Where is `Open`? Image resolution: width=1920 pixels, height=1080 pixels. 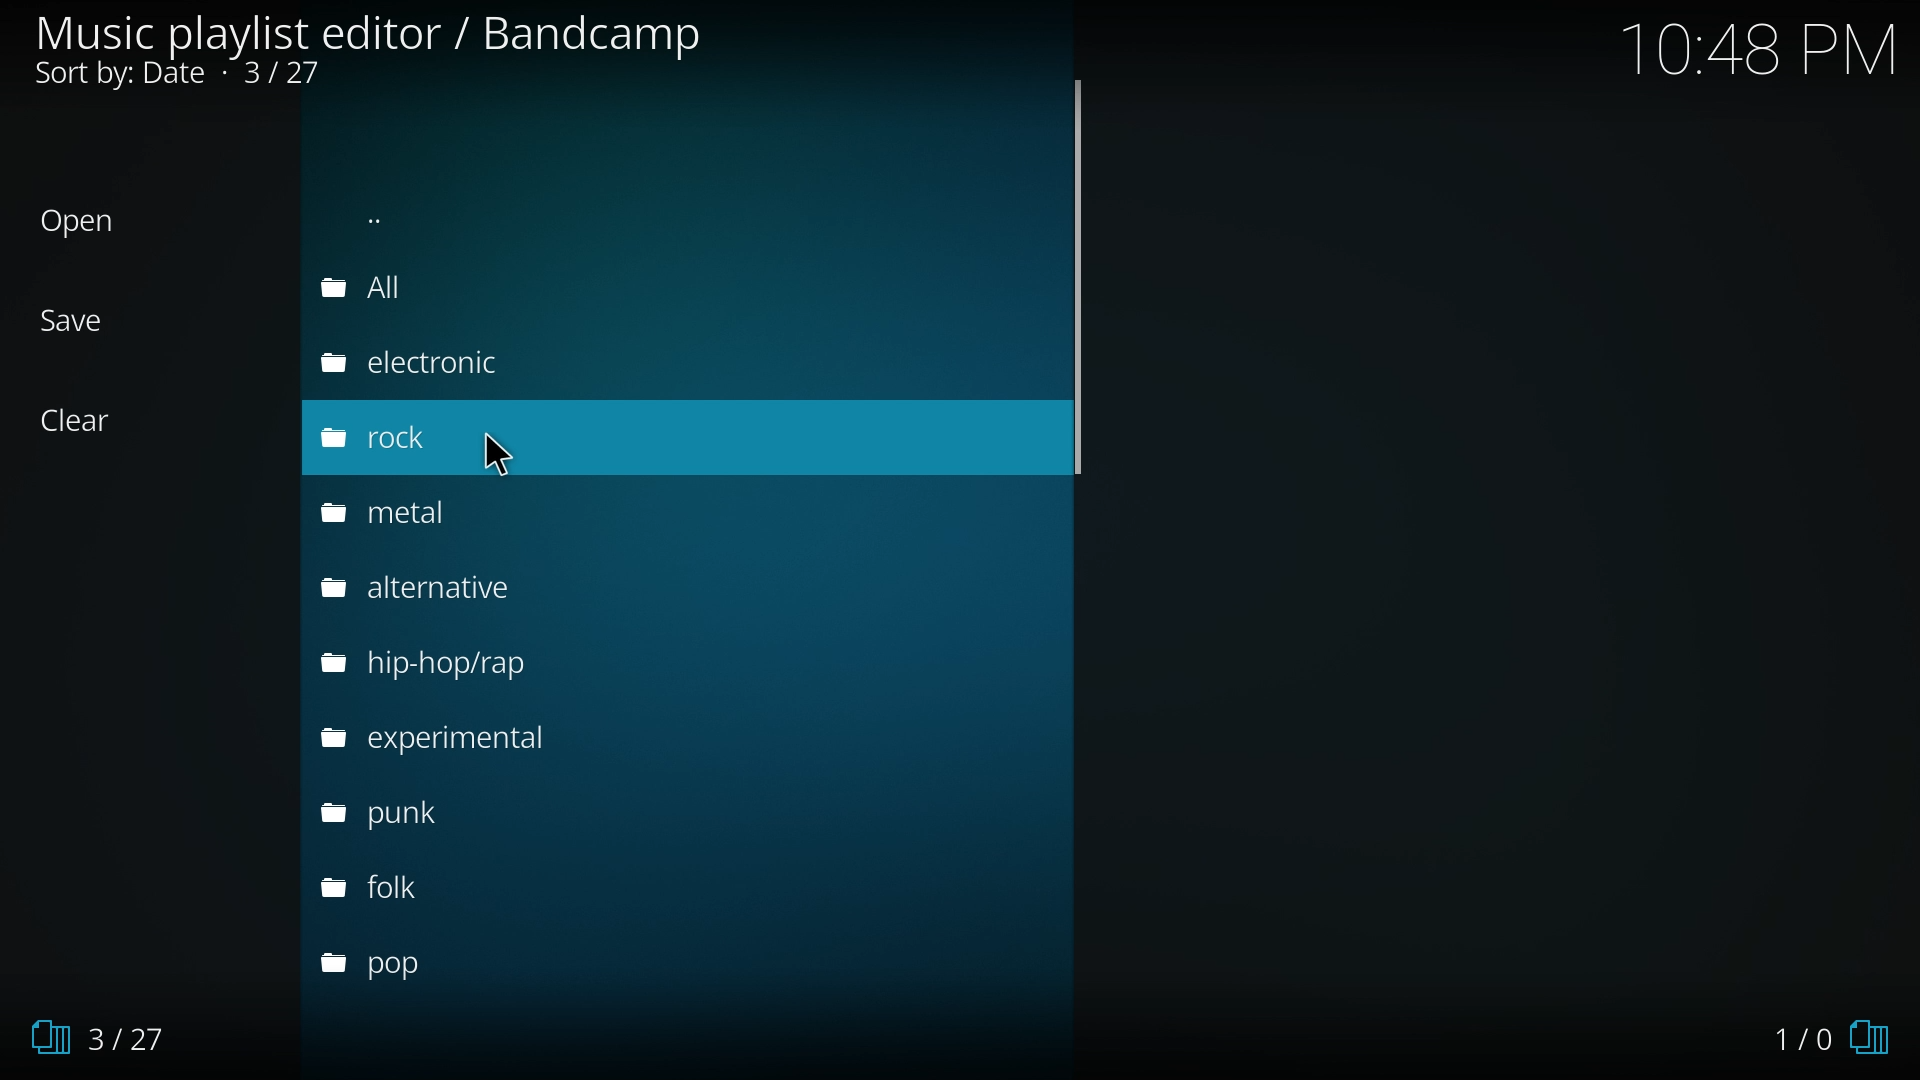
Open is located at coordinates (94, 223).